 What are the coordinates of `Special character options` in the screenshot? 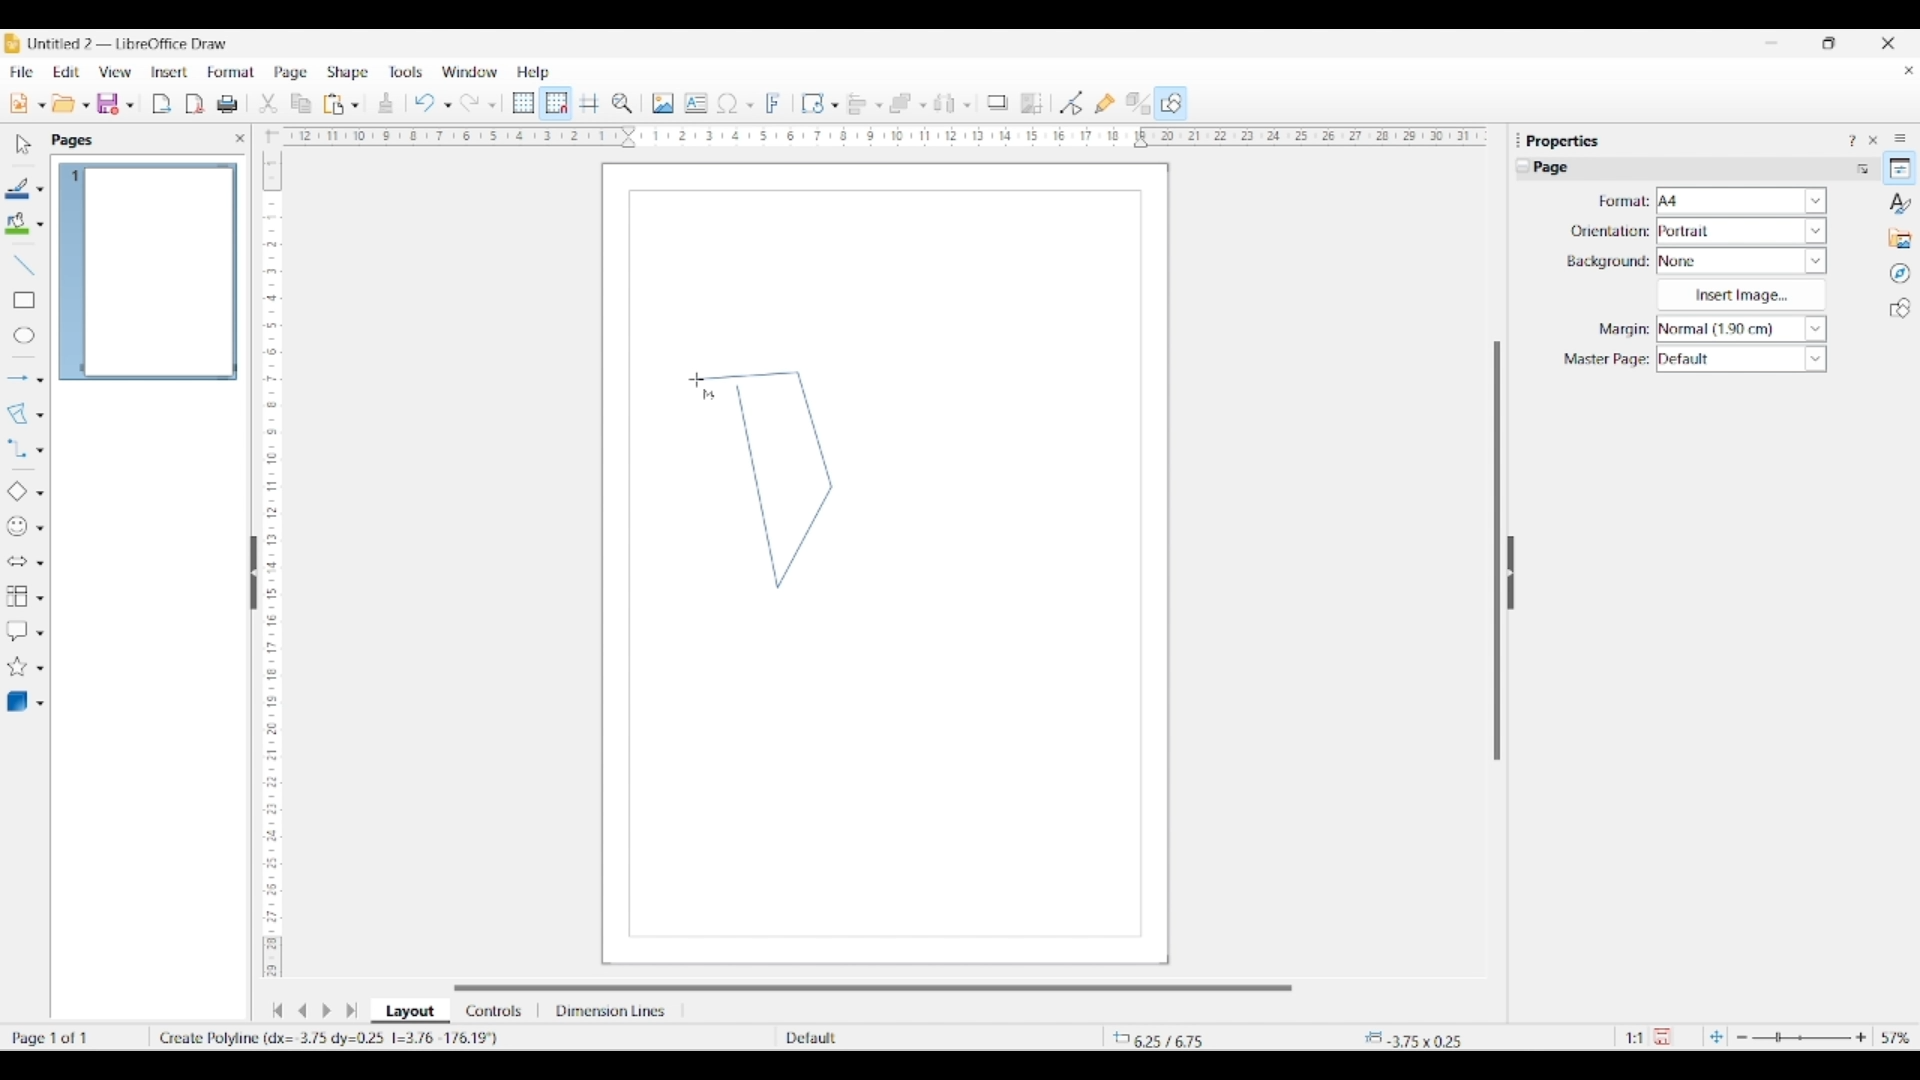 It's located at (750, 105).